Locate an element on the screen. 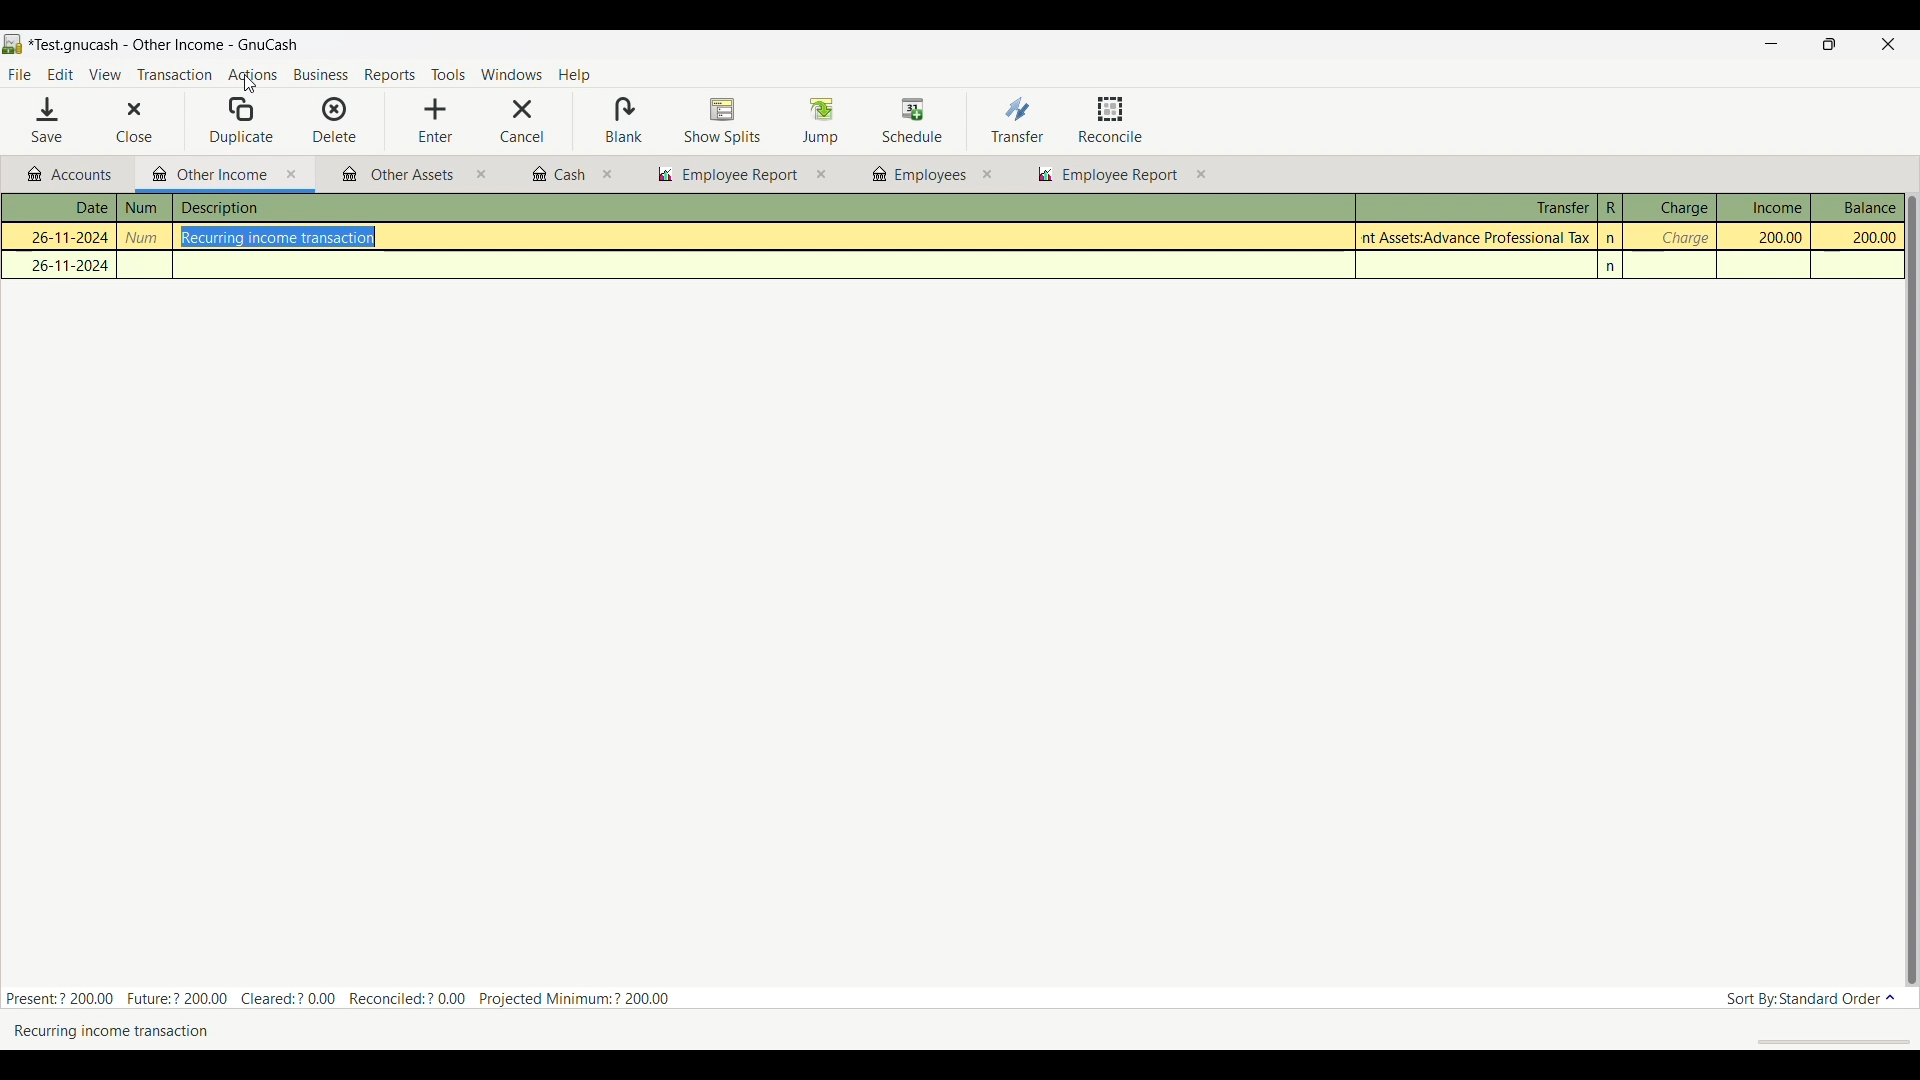 This screenshot has width=1920, height=1080. Edit menu is located at coordinates (60, 75).